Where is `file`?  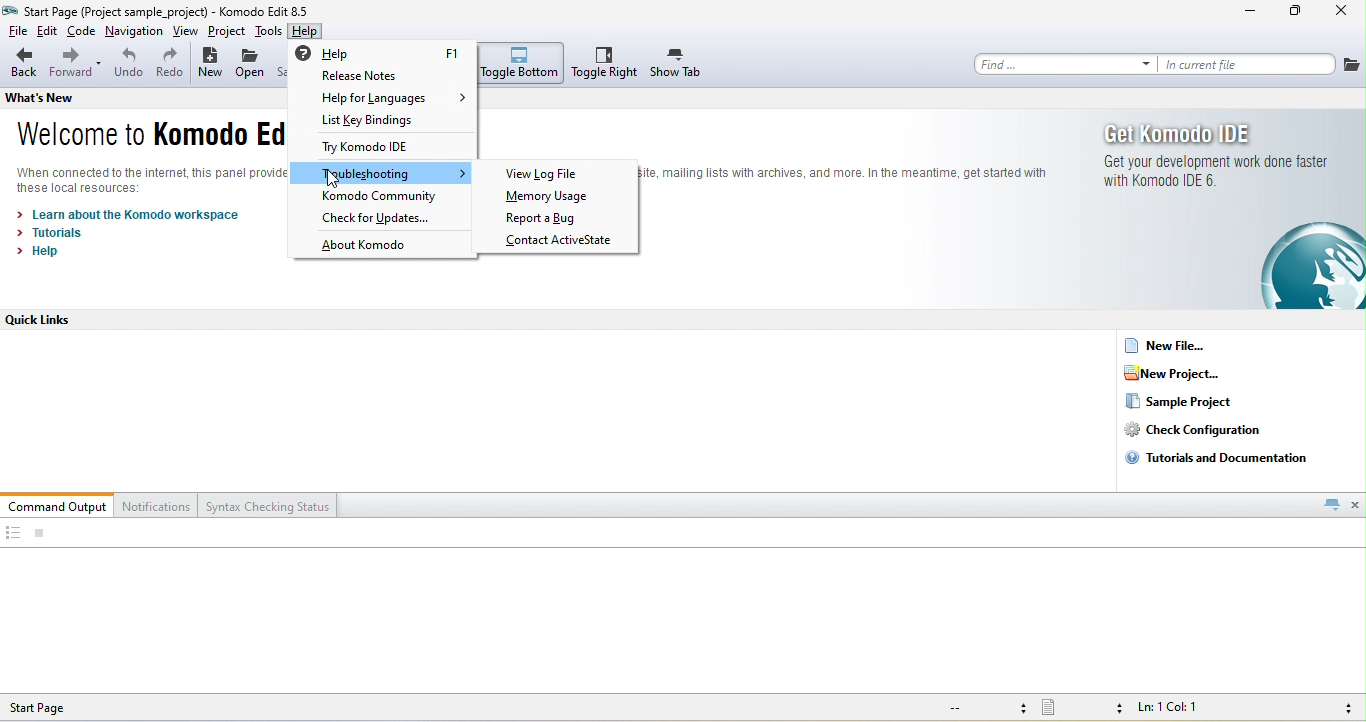
file is located at coordinates (1352, 64).